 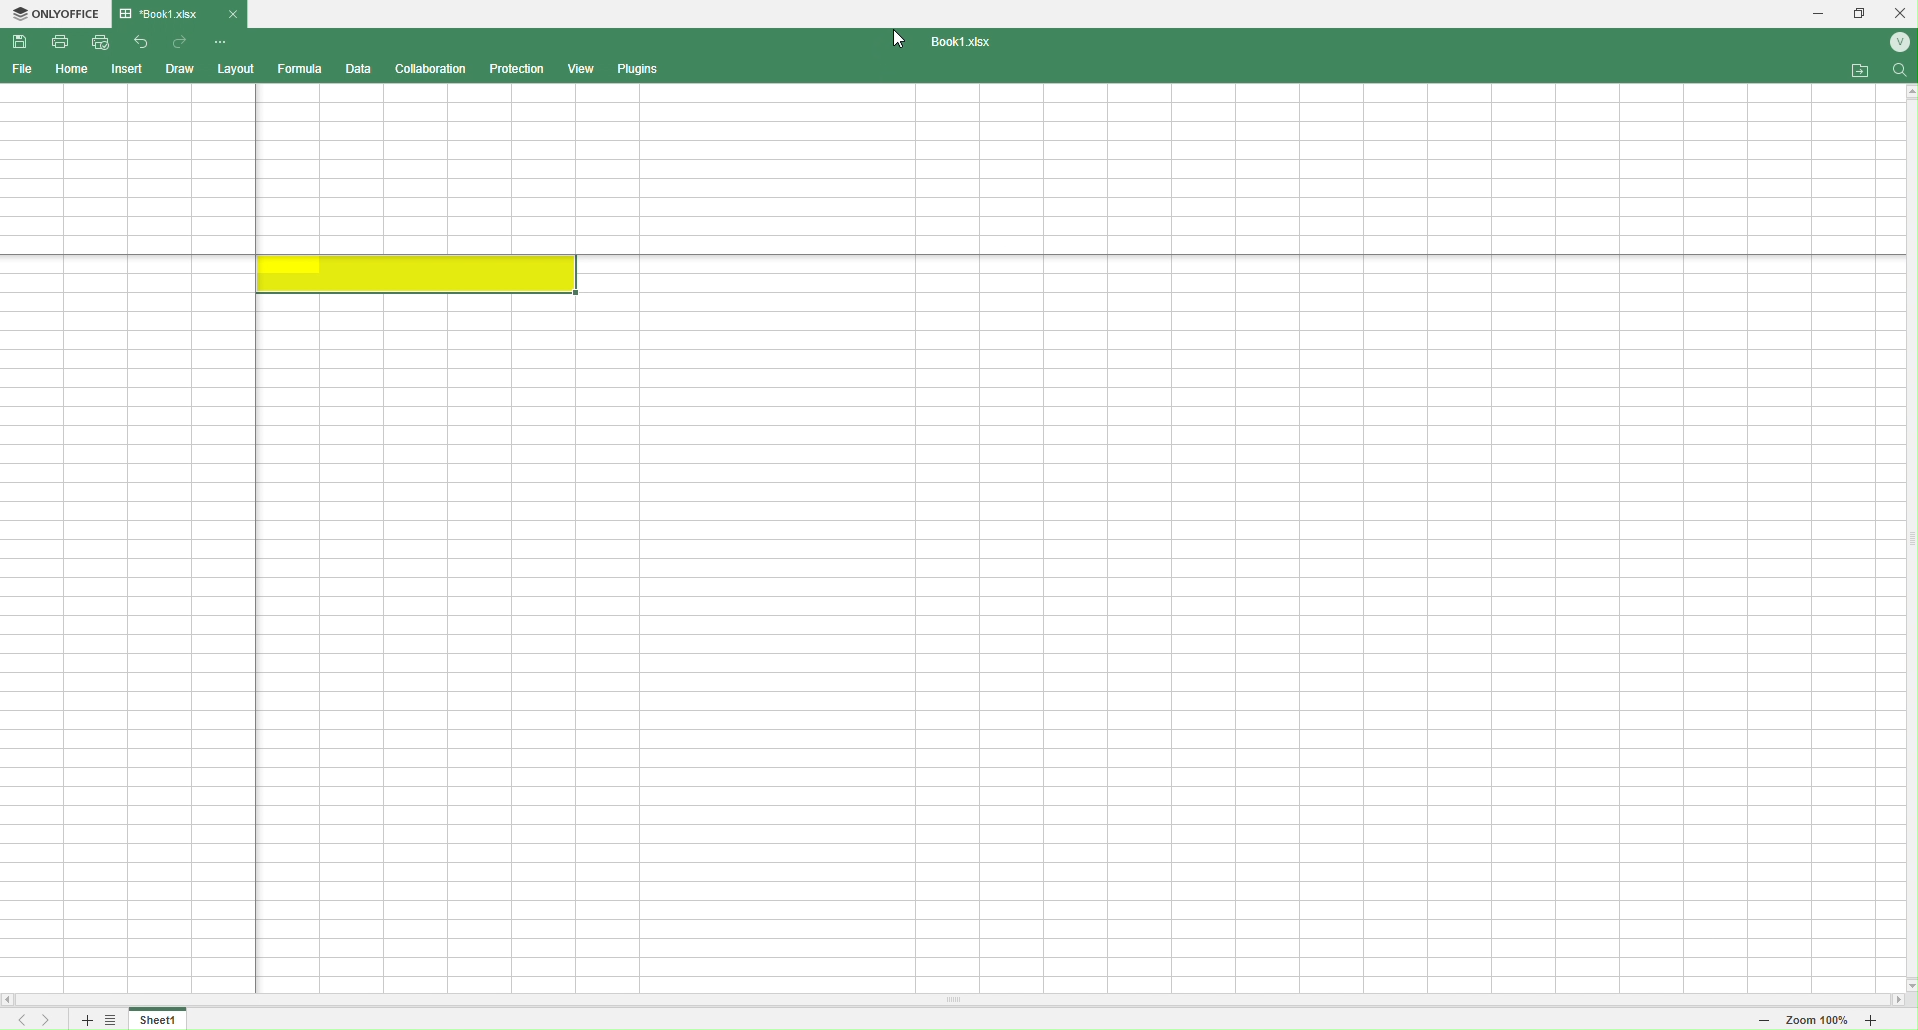 I want to click on Account name, so click(x=1895, y=42).